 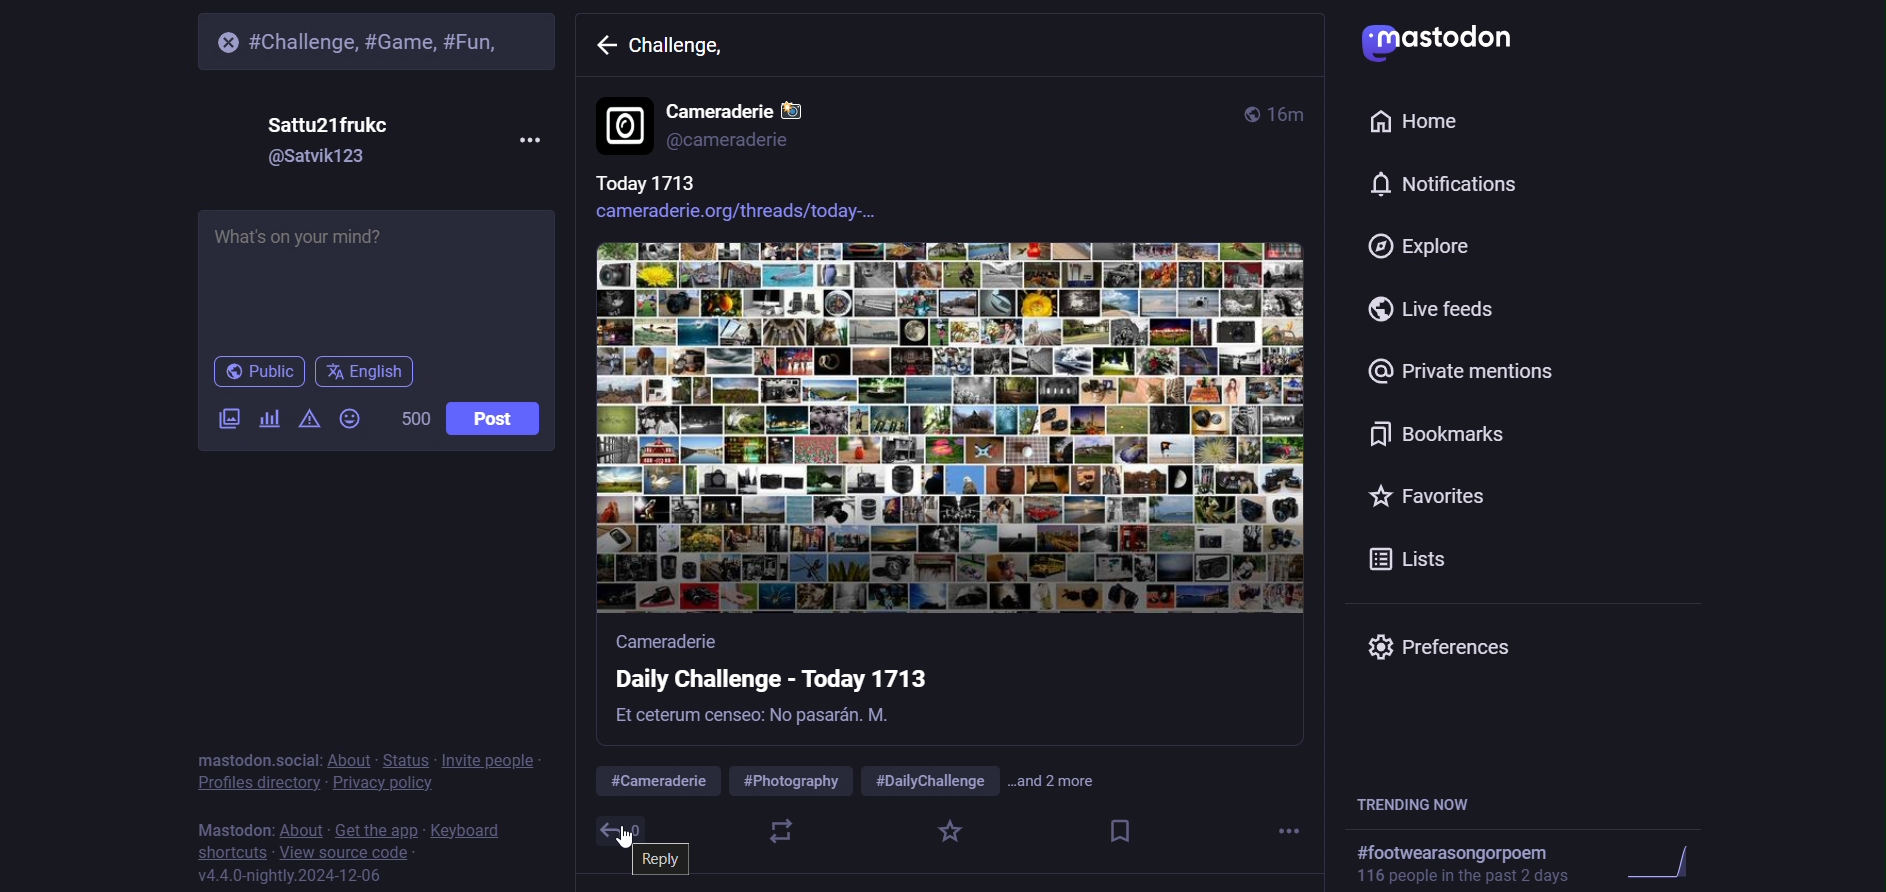 What do you see at coordinates (885, 688) in the screenshot?
I see `Cameraderie
Daily Challenge - Today 1713
Et ceterum censeo: No pasaran. M.` at bounding box center [885, 688].